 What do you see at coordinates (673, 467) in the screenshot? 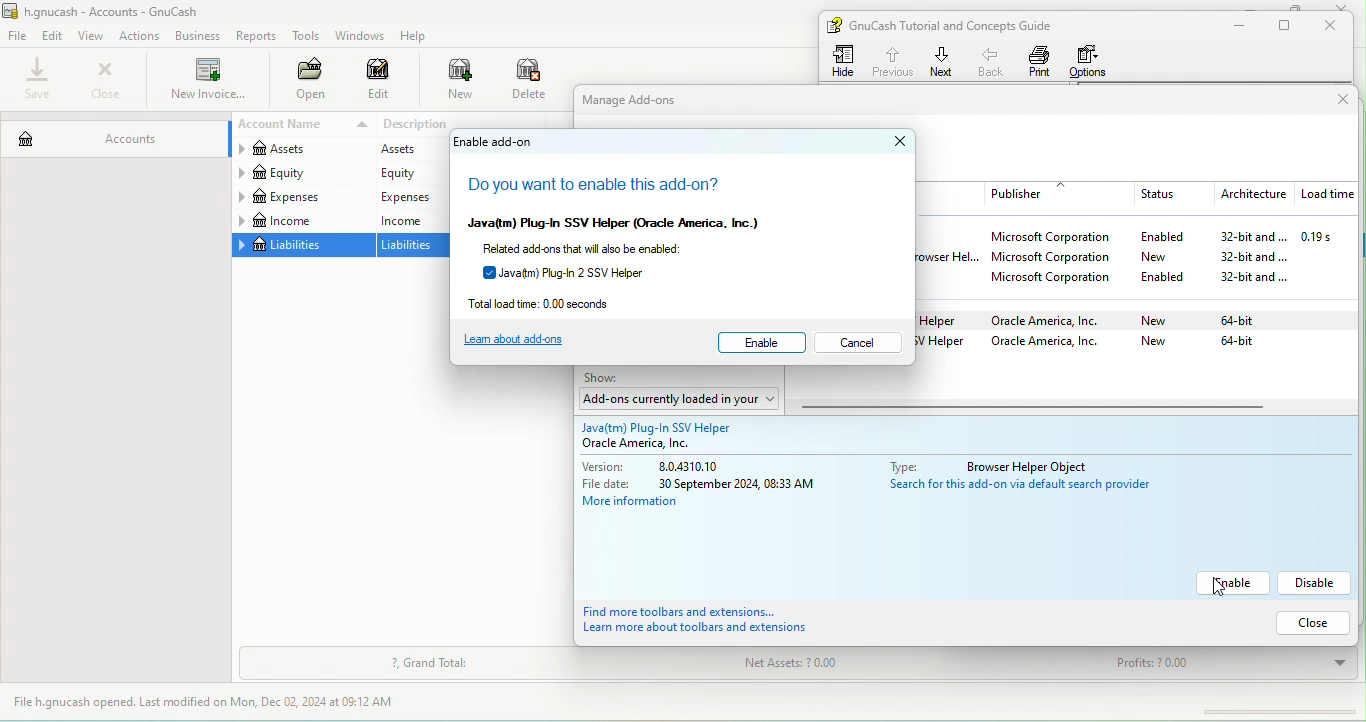
I see `version  8.0.4310.10` at bounding box center [673, 467].